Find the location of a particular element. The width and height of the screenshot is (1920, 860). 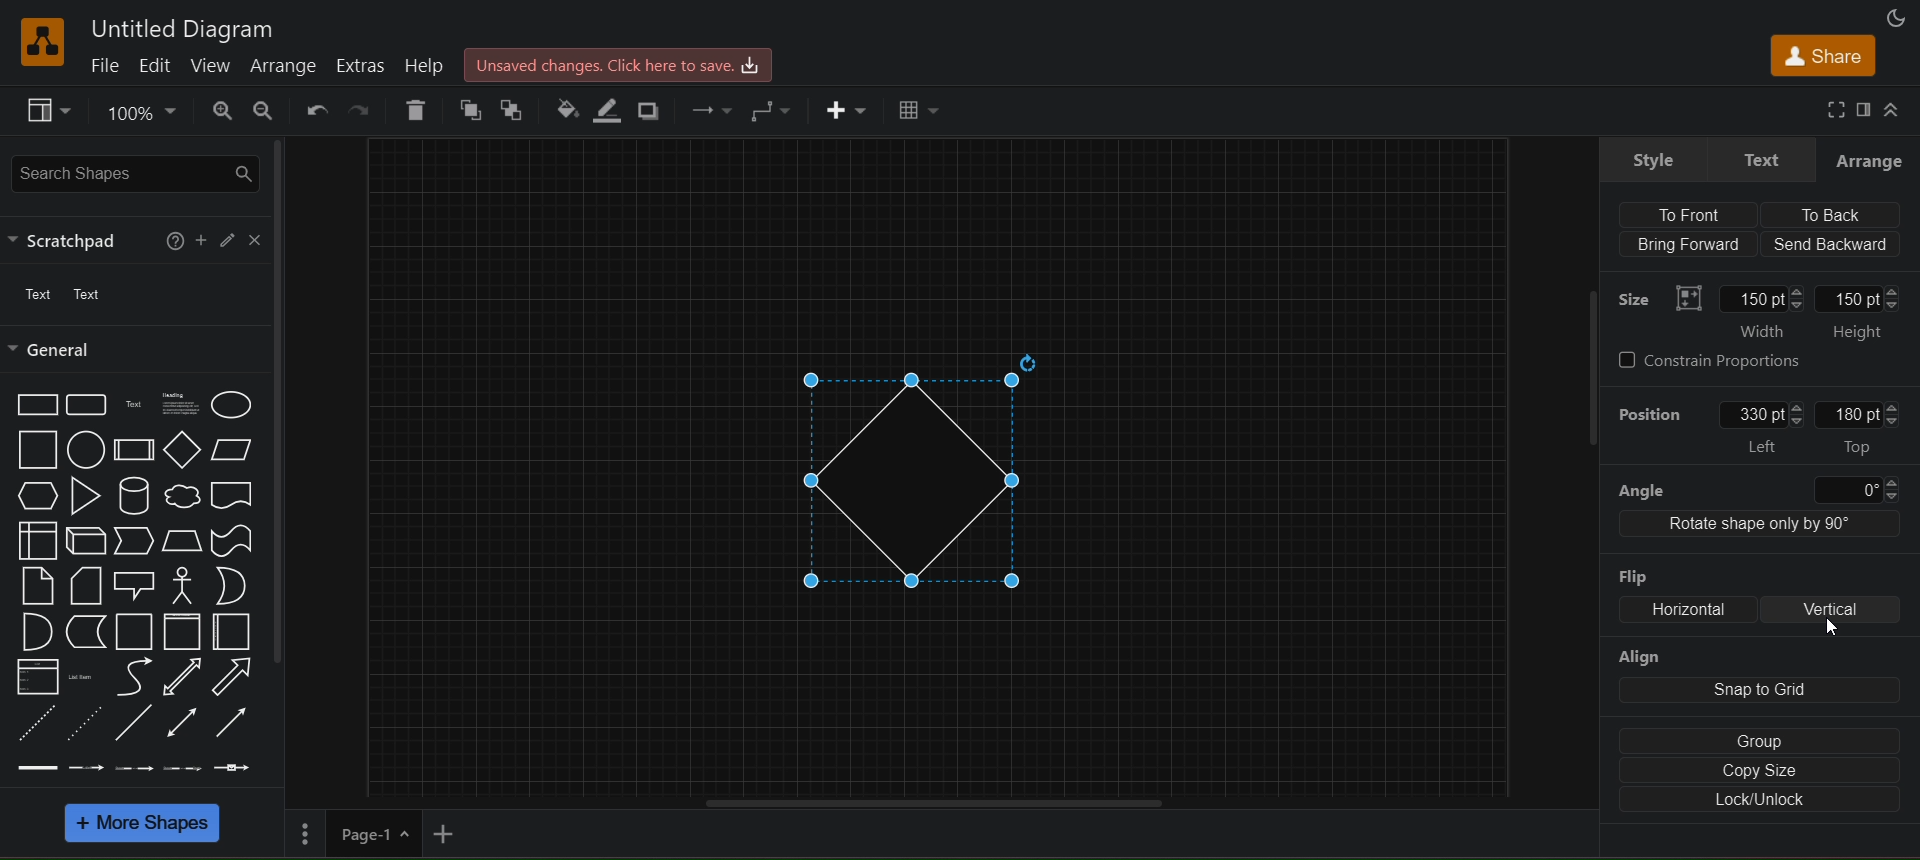

send backward is located at coordinates (1832, 242).